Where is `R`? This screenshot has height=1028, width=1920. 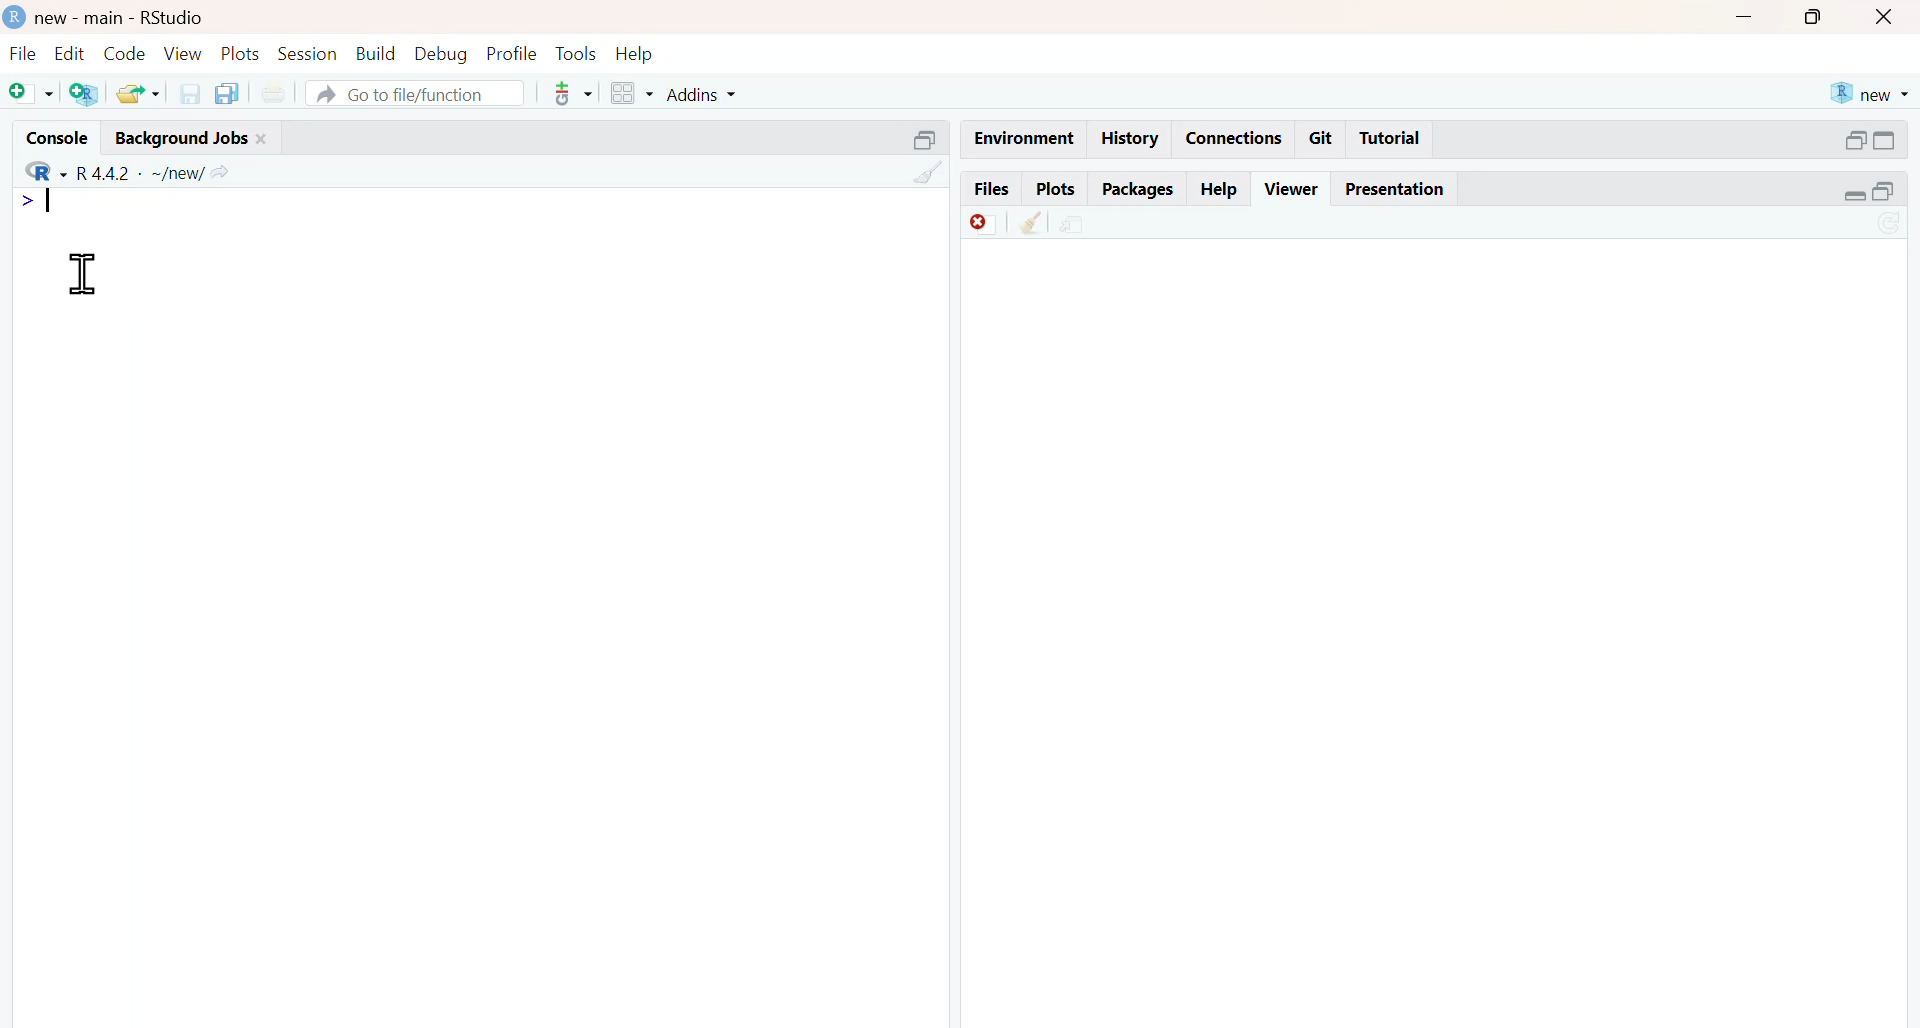
R is located at coordinates (46, 171).